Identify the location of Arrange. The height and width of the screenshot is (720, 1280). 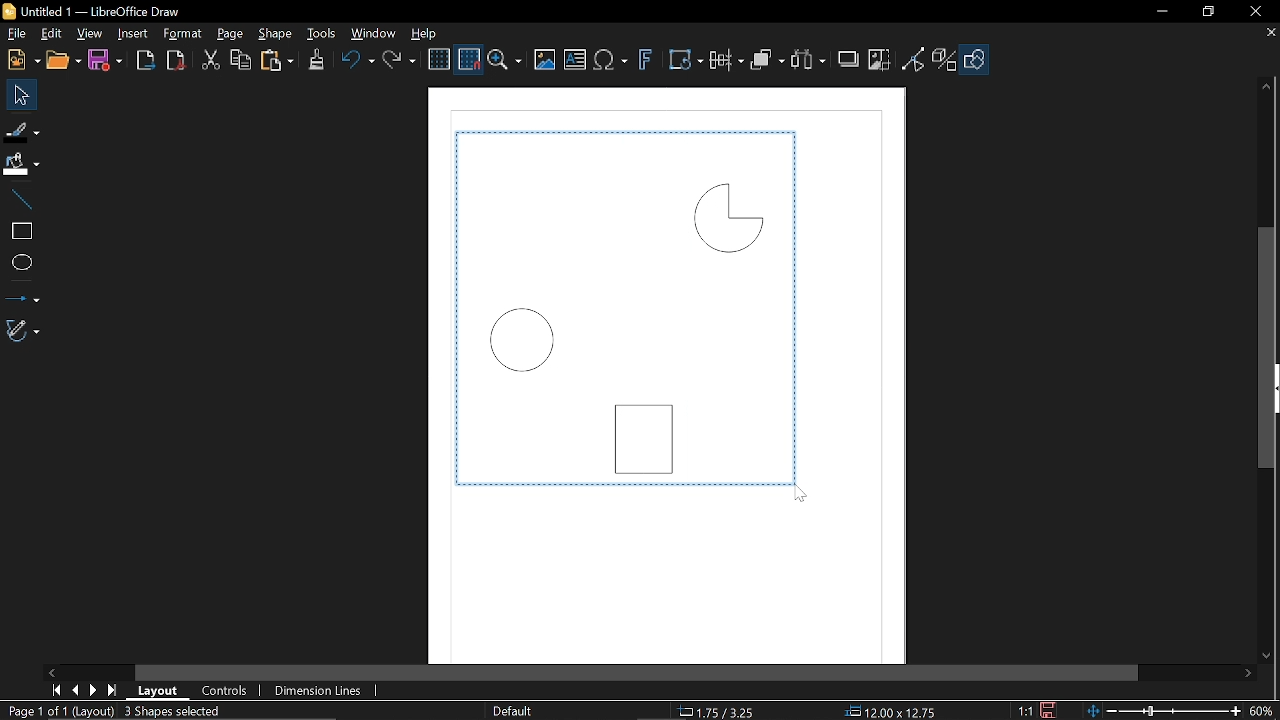
(767, 62).